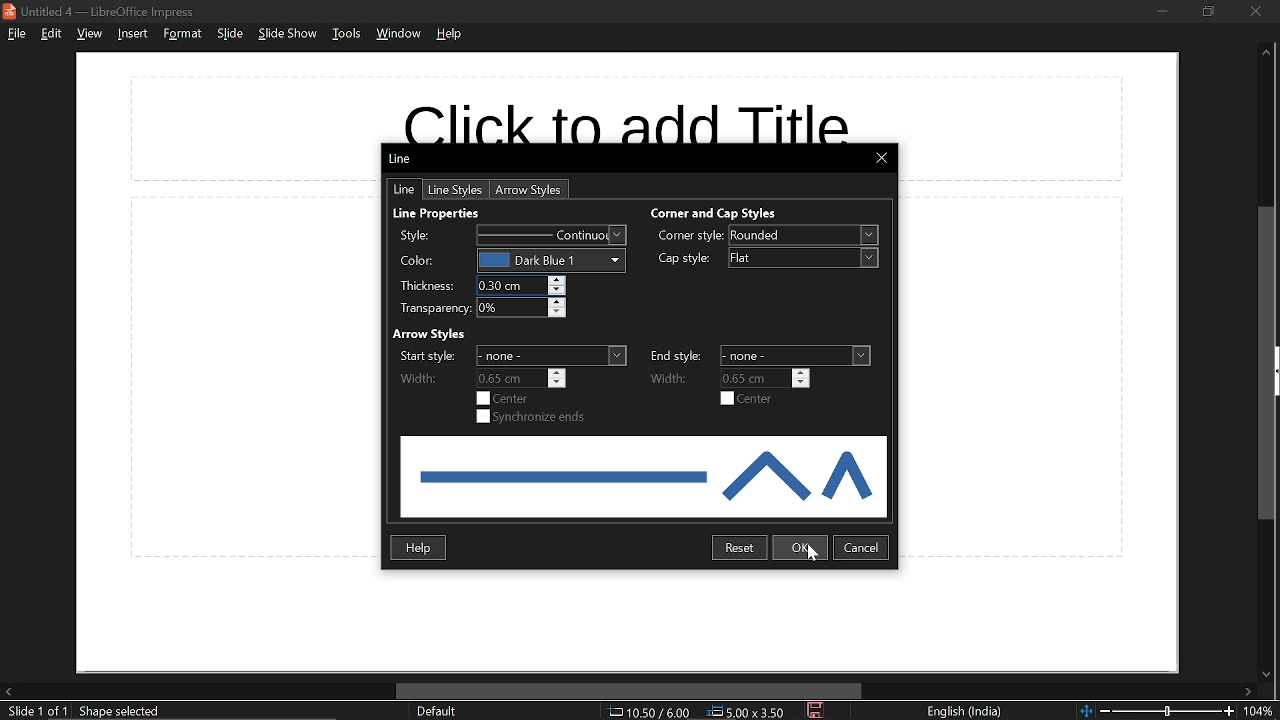 The height and width of the screenshot is (720, 1280). I want to click on insert, so click(131, 34).